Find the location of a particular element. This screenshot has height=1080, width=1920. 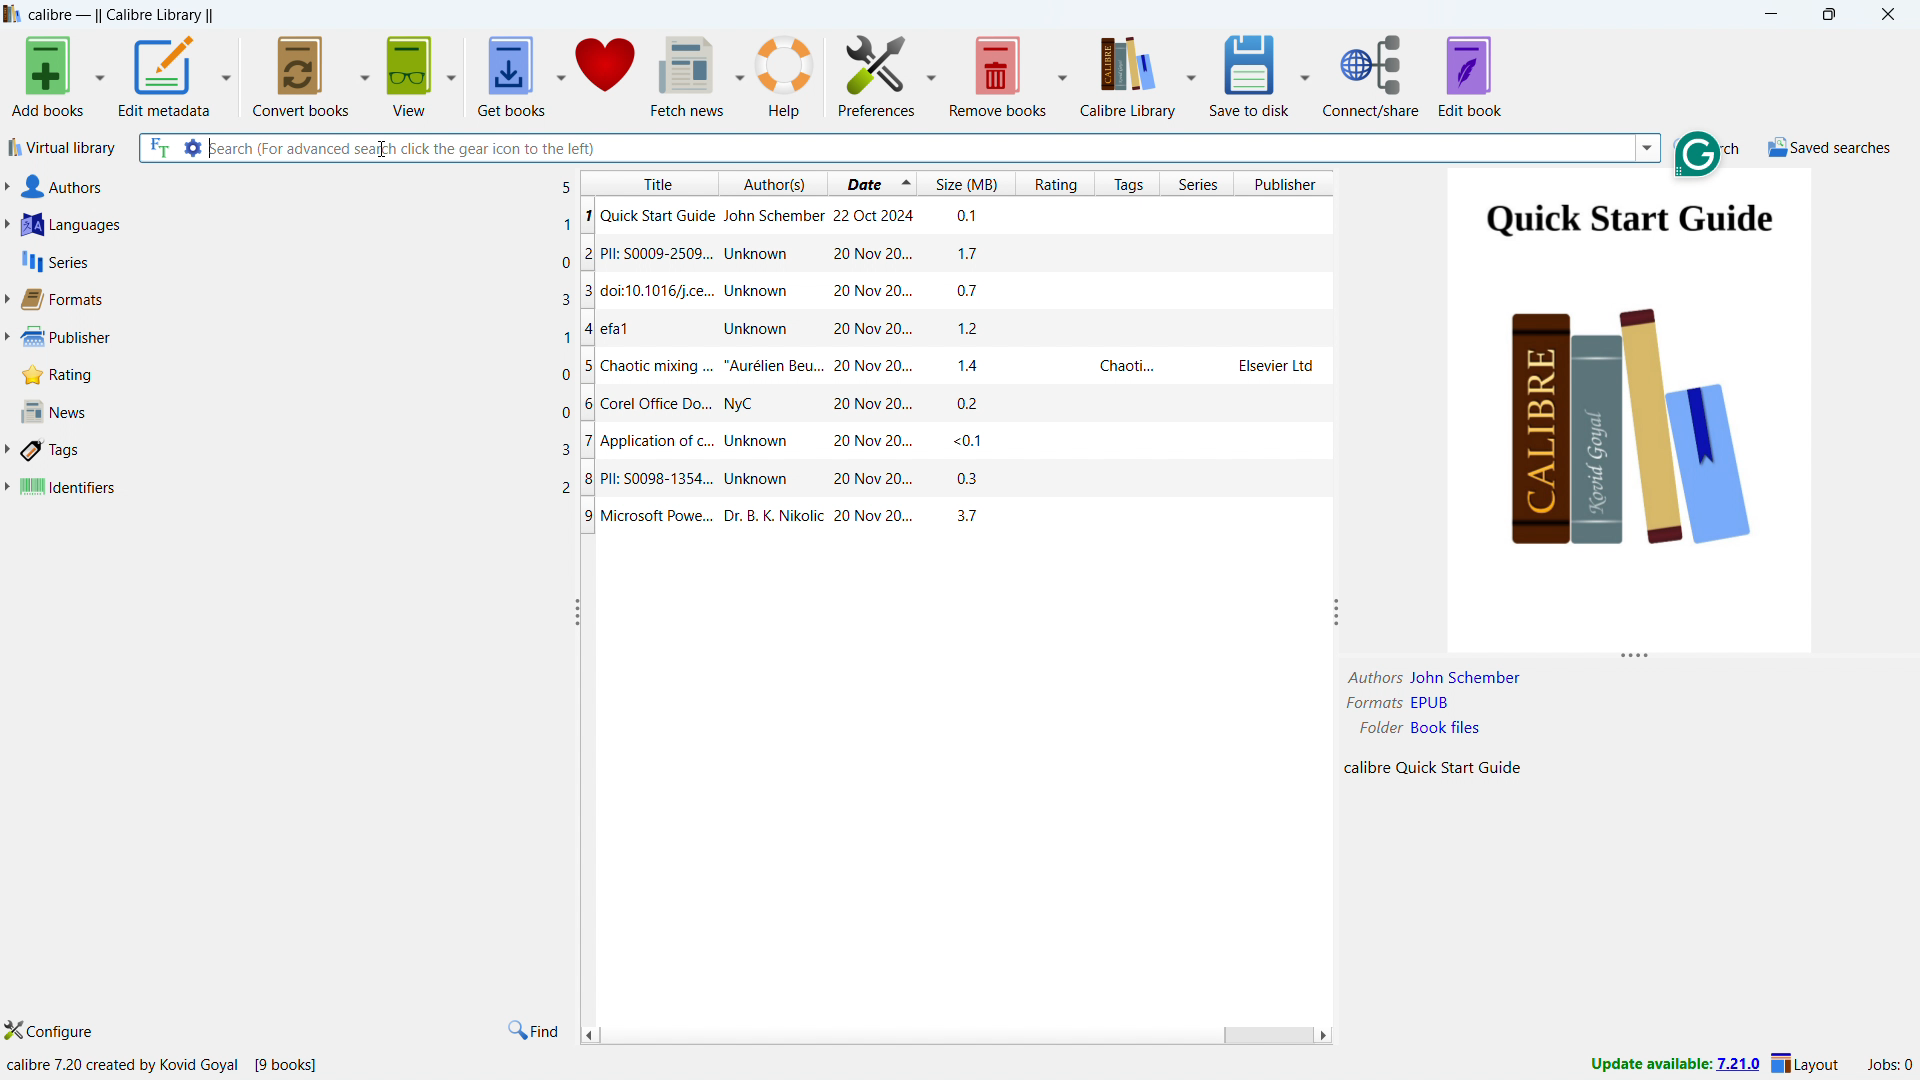

series is located at coordinates (297, 260).